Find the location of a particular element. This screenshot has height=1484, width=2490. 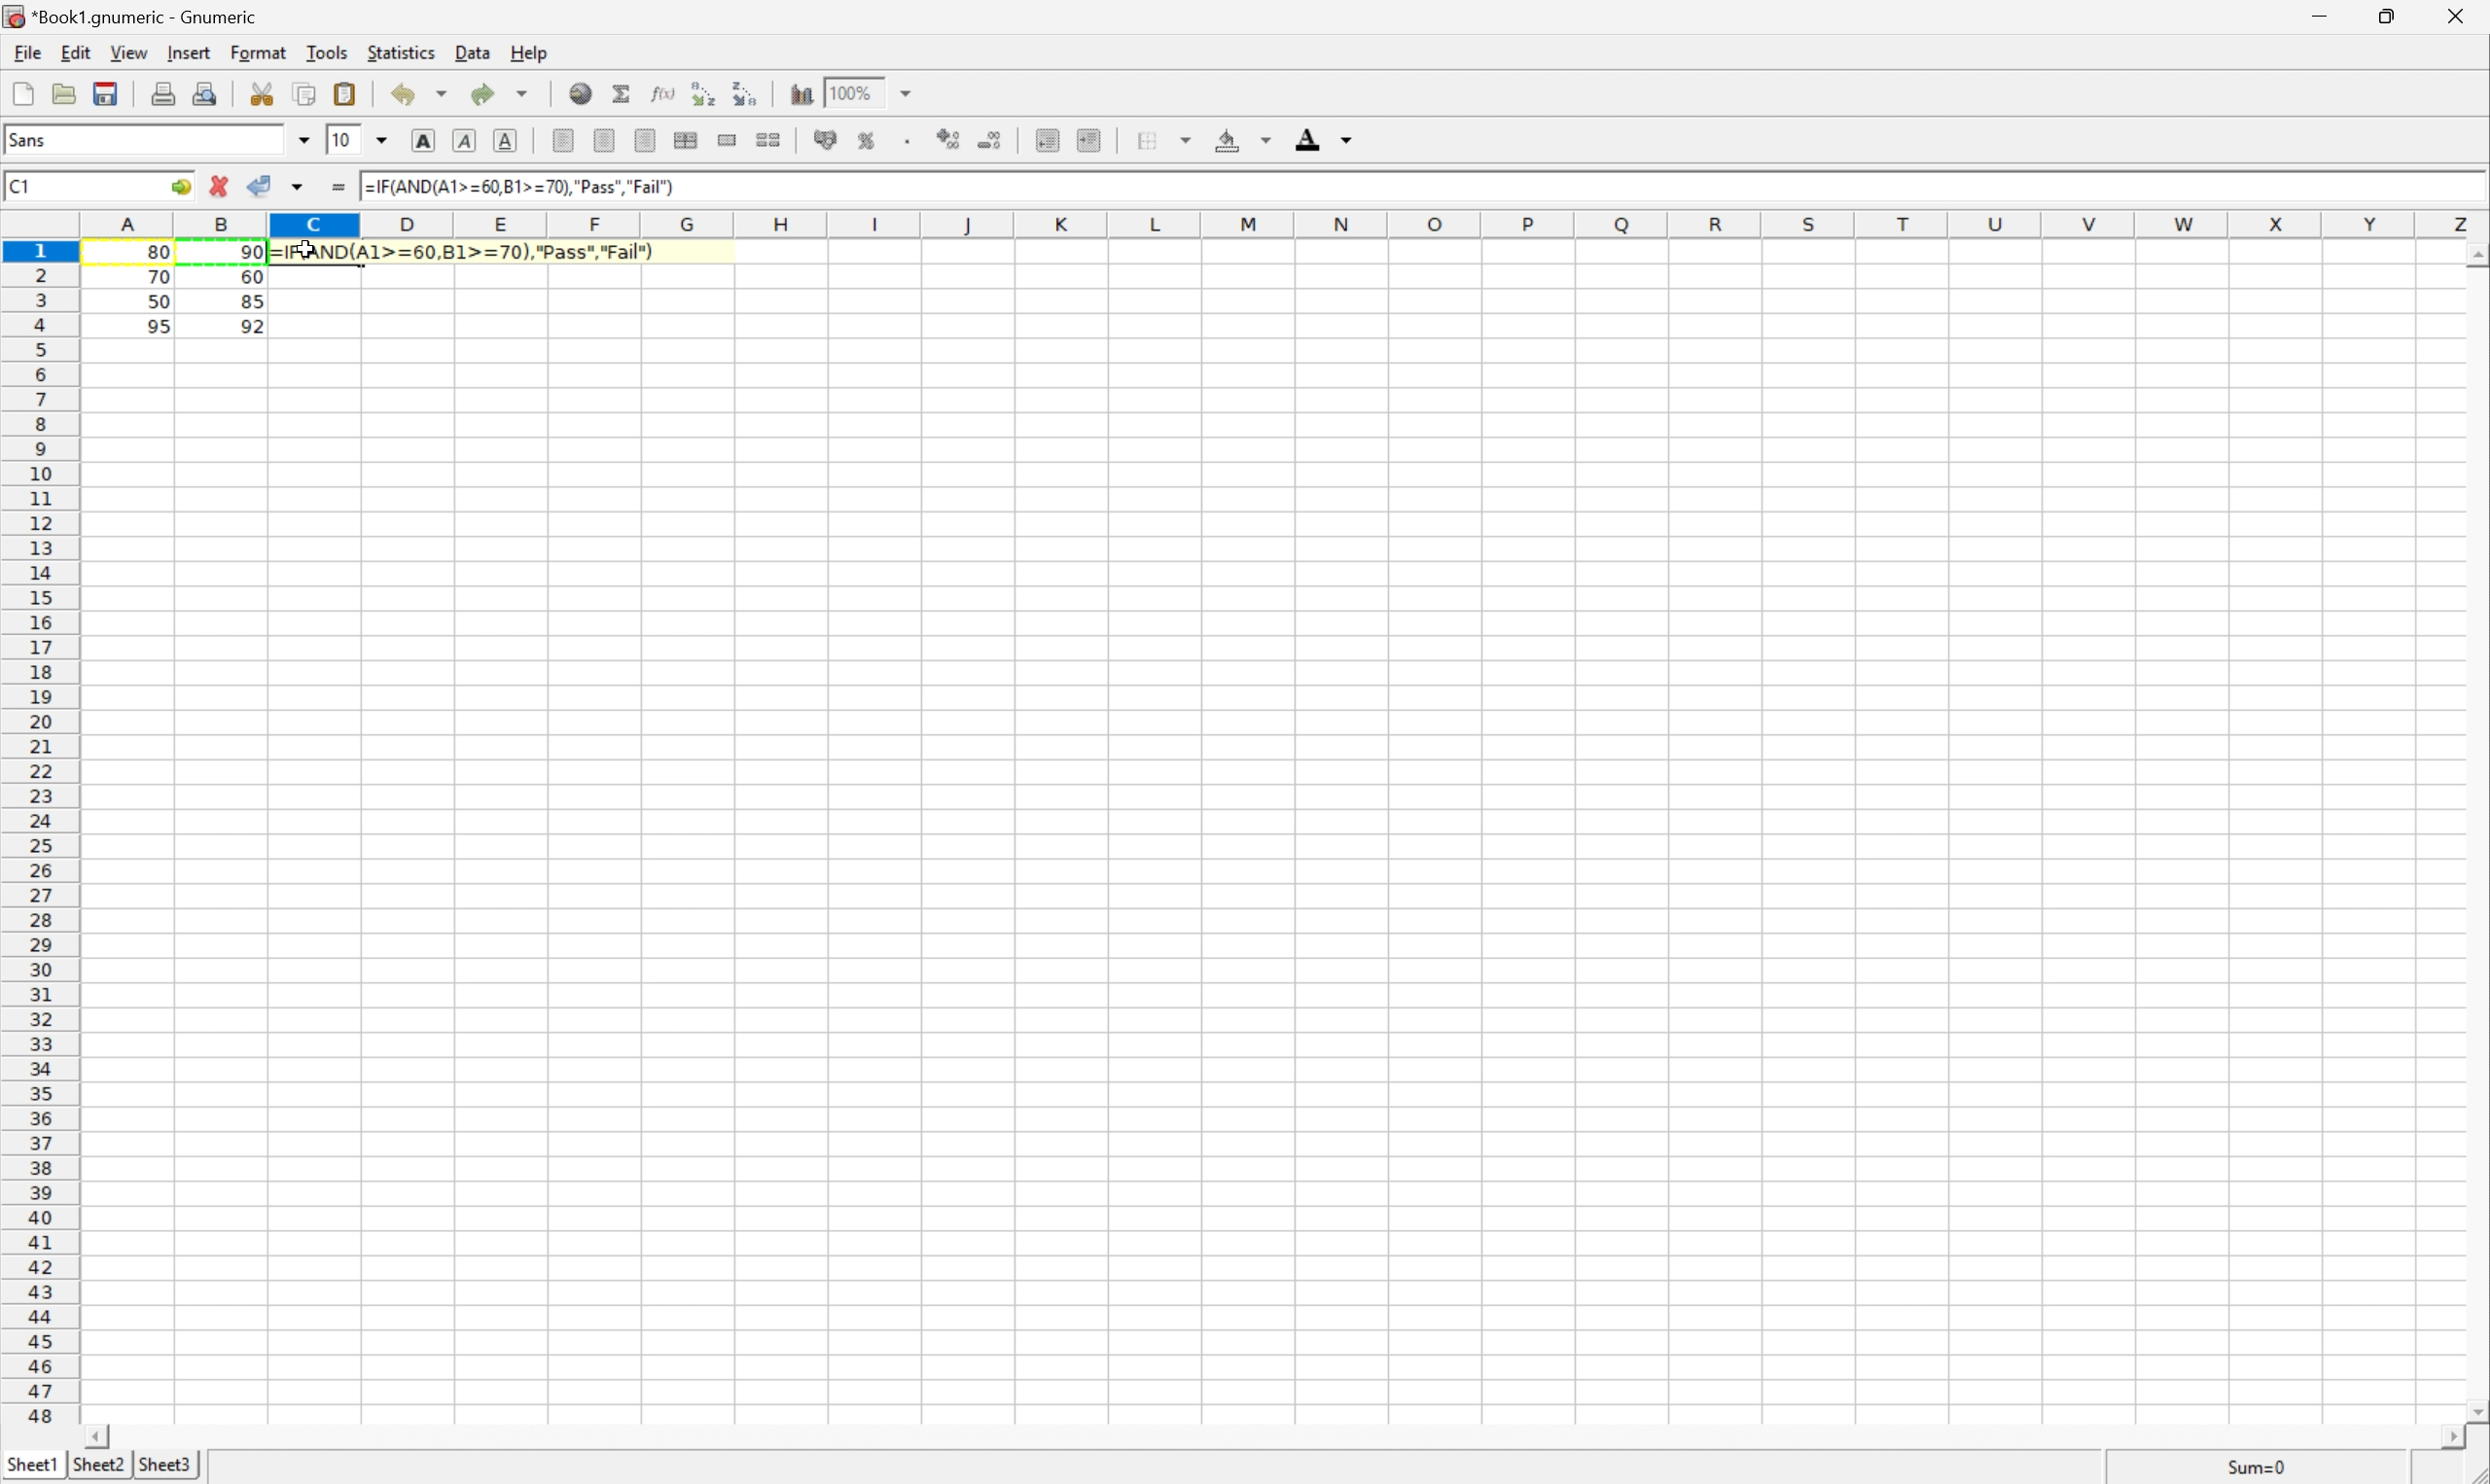

Drop Down is located at coordinates (388, 140).